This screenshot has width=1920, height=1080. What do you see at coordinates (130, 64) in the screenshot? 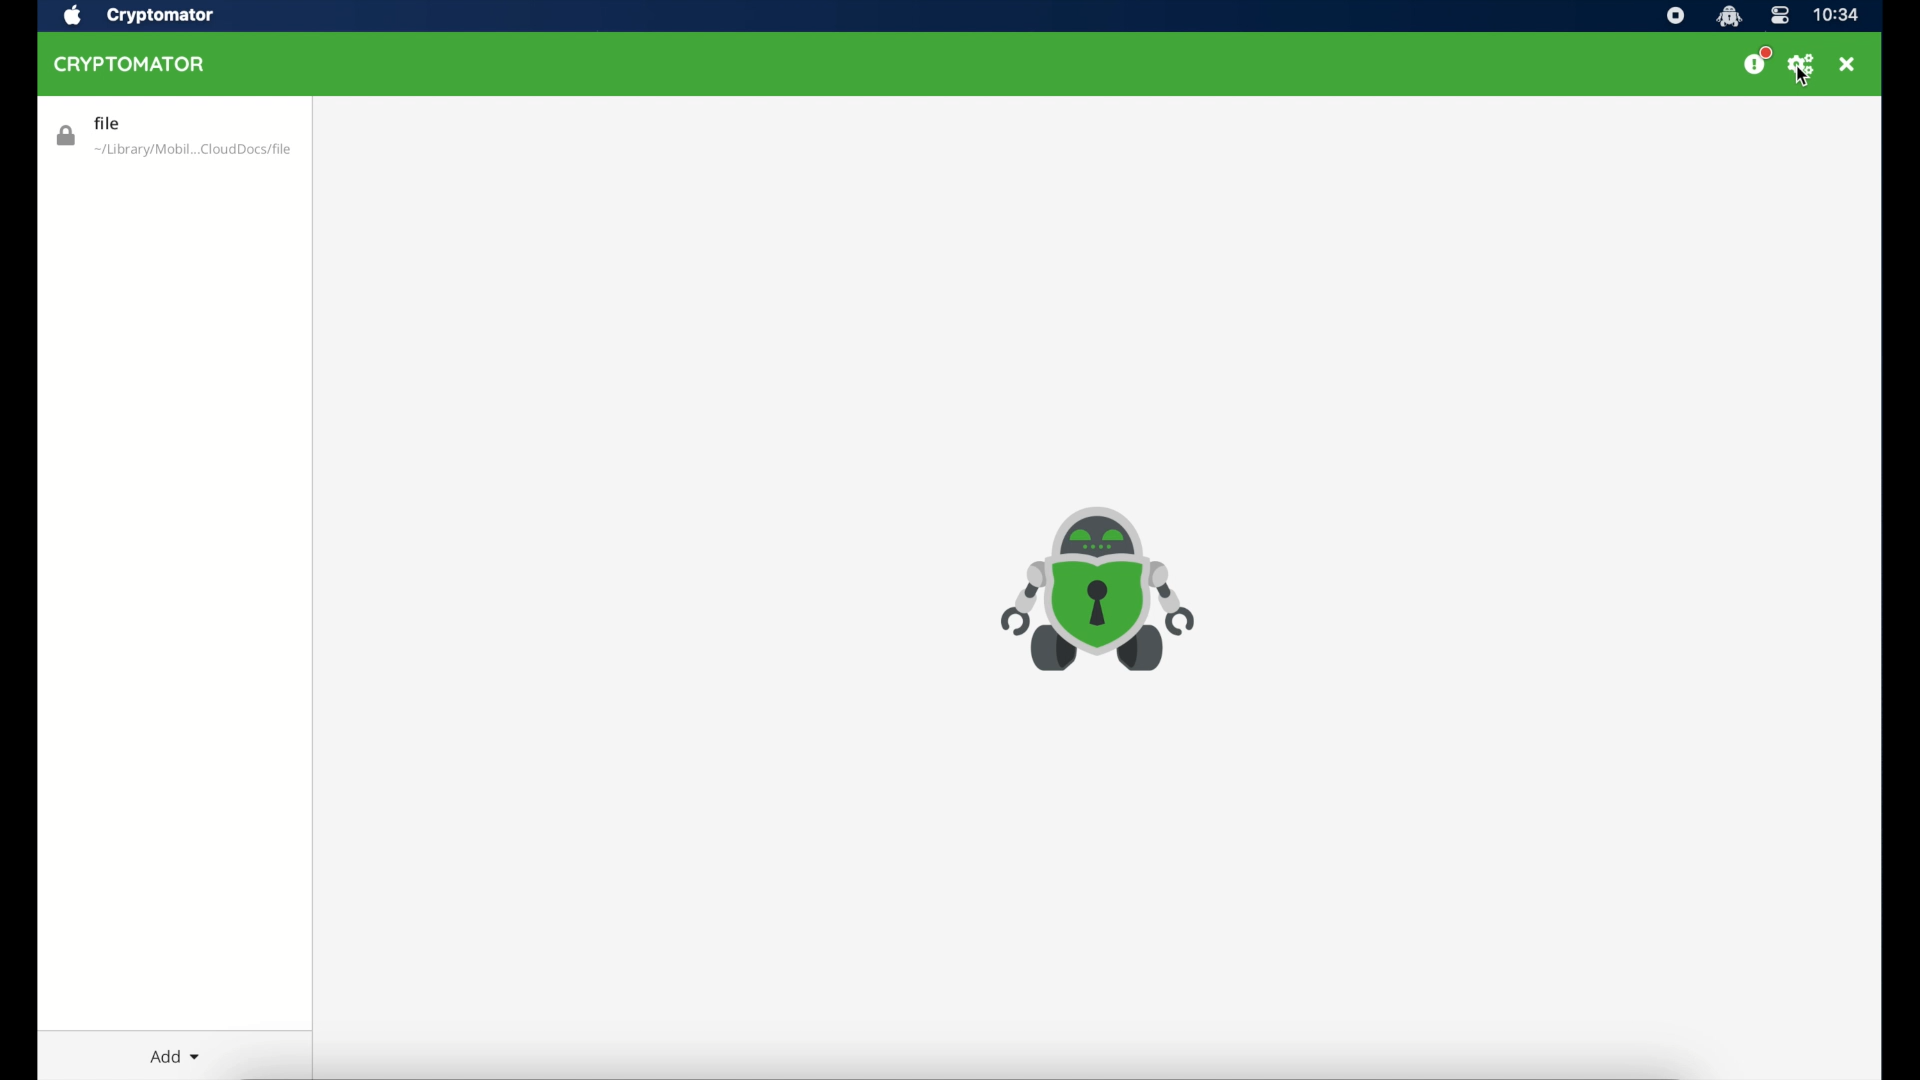
I see `cryptomator` at bounding box center [130, 64].